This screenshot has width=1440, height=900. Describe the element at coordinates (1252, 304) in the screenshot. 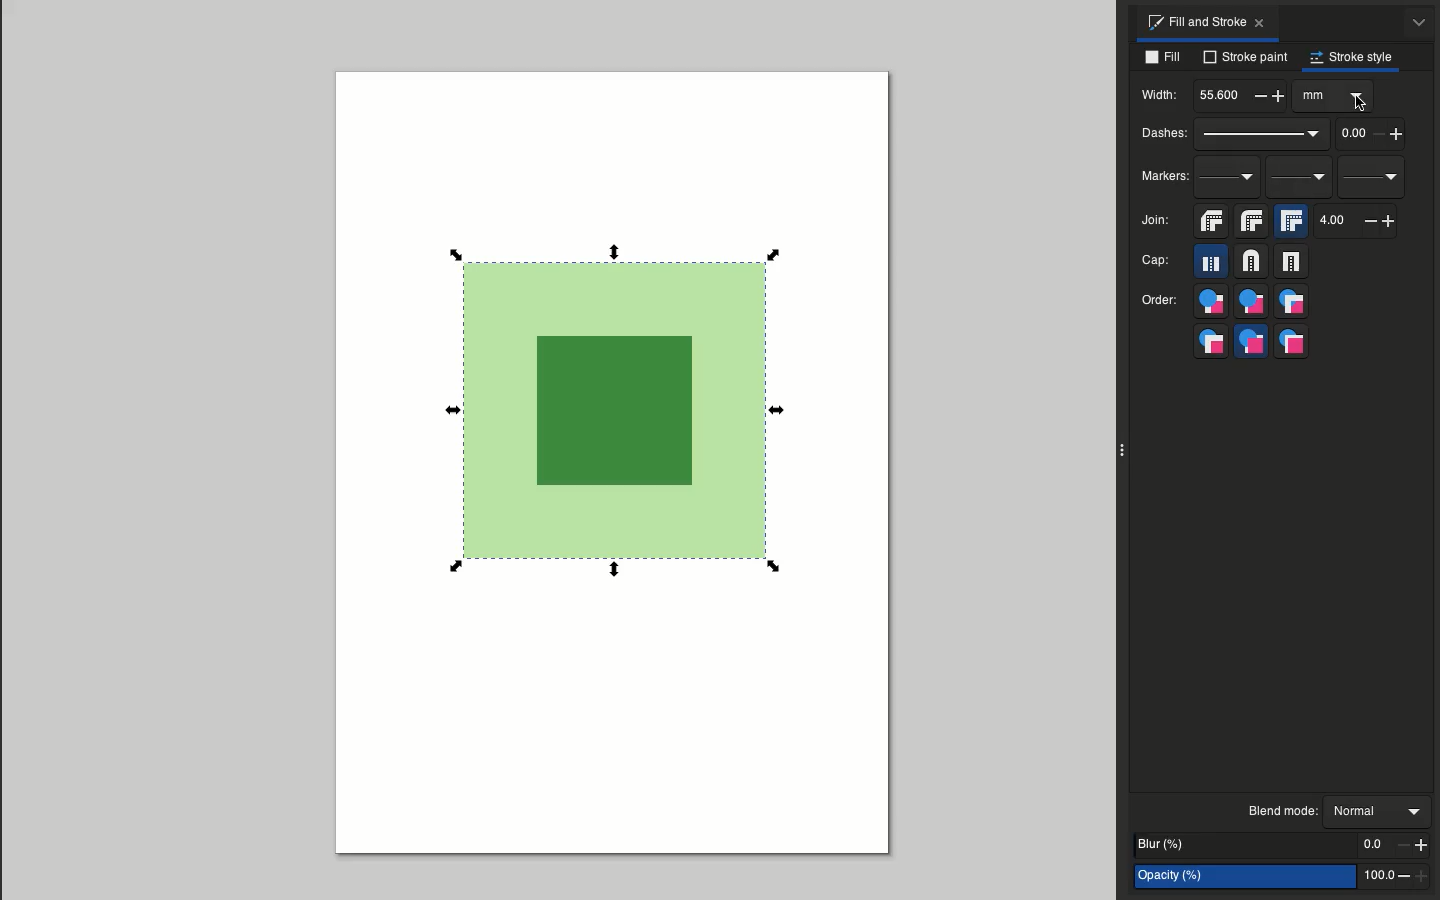

I see `Stroke, fill, markers` at that location.